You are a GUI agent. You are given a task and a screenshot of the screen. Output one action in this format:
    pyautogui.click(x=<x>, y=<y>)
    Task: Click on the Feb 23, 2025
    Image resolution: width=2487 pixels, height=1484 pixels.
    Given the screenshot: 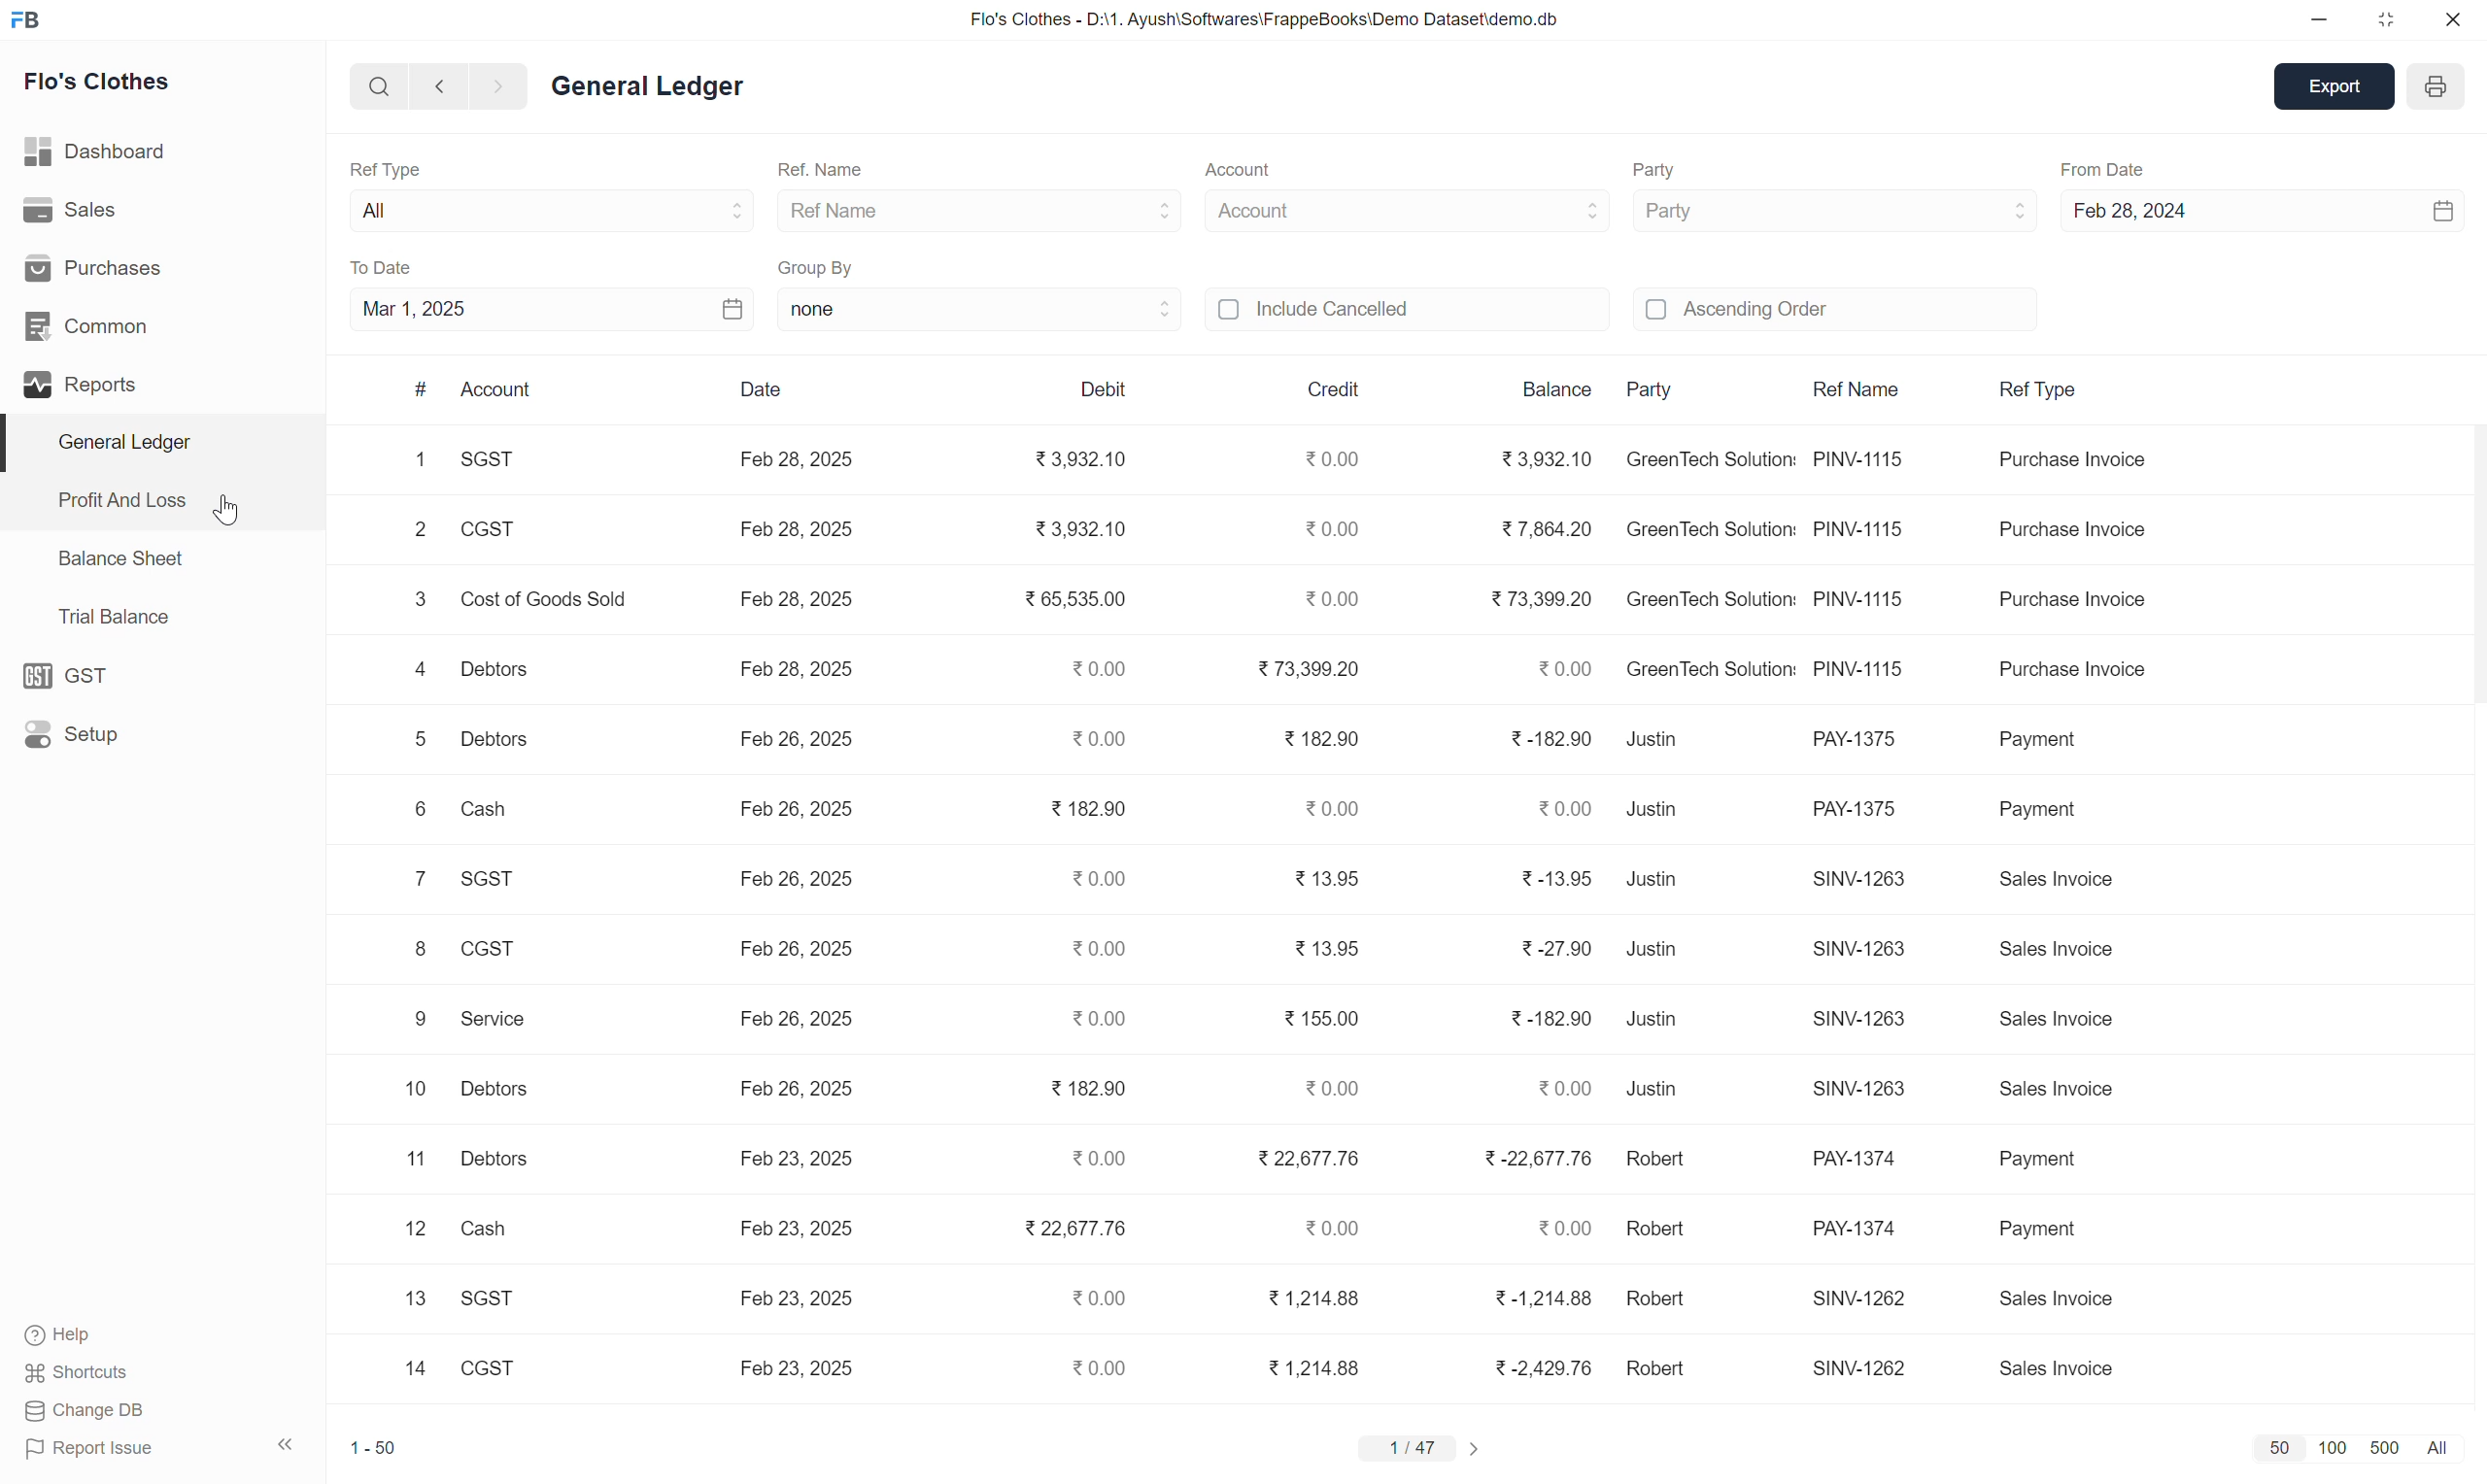 What is the action you would take?
    pyautogui.click(x=794, y=1159)
    